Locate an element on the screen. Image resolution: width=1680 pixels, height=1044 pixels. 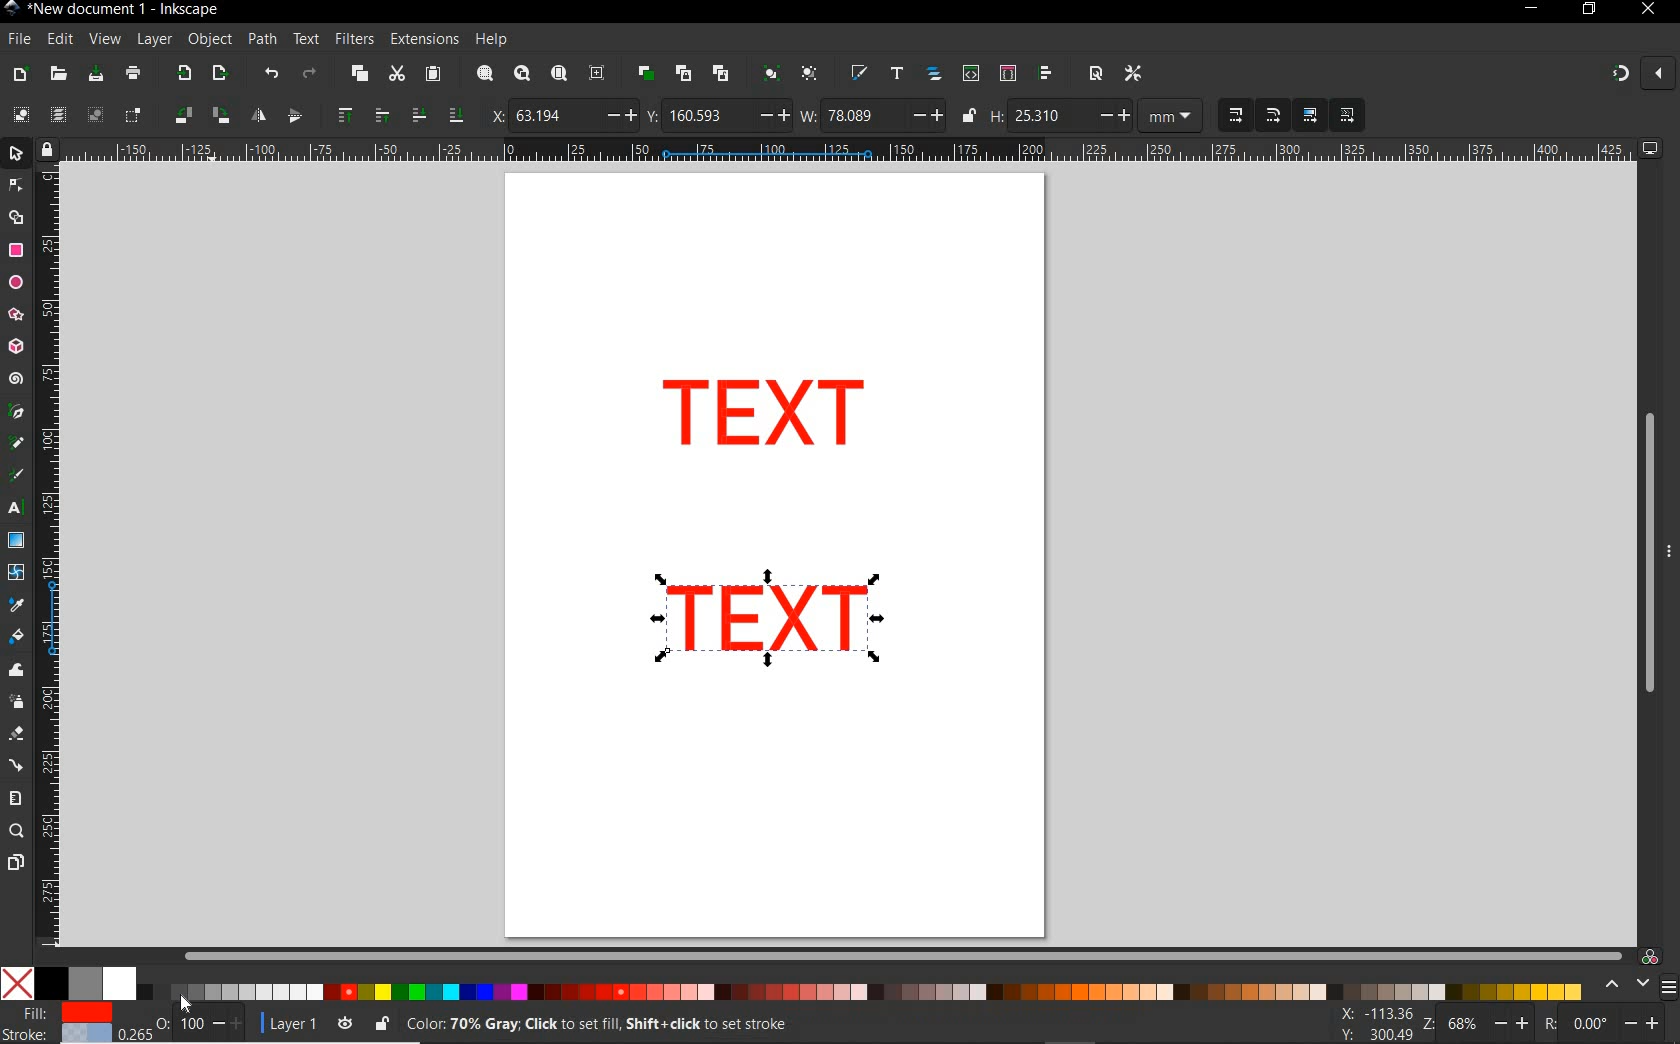
extensions is located at coordinates (423, 39).